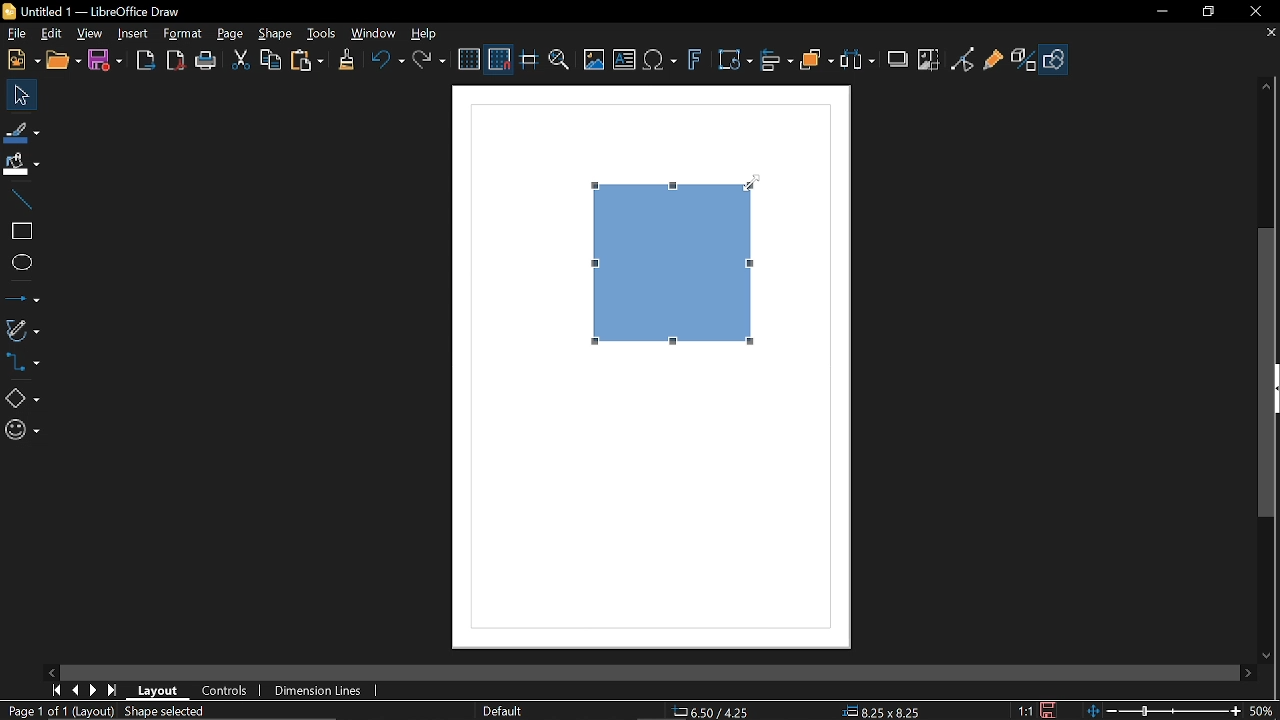 The width and height of the screenshot is (1280, 720). I want to click on Insert, so click(131, 34).